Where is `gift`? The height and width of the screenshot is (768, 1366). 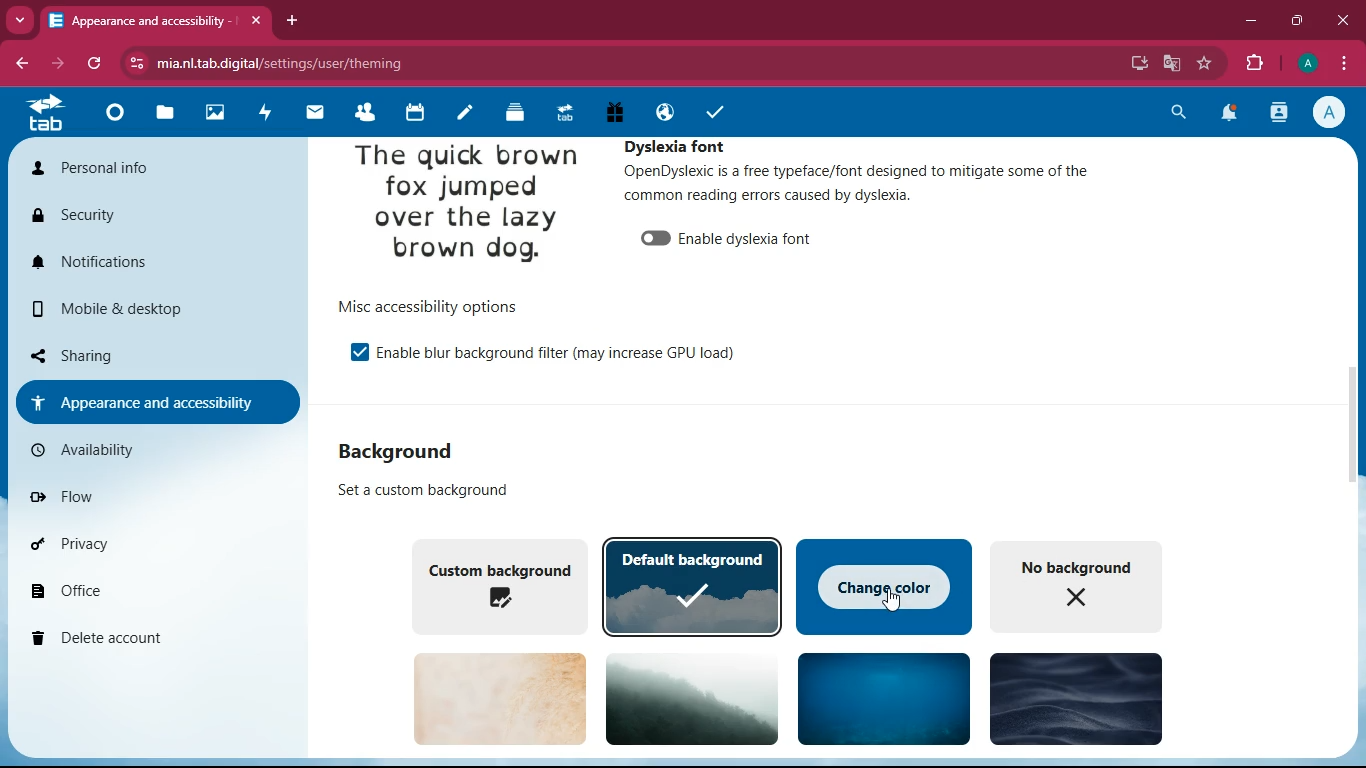 gift is located at coordinates (614, 112).